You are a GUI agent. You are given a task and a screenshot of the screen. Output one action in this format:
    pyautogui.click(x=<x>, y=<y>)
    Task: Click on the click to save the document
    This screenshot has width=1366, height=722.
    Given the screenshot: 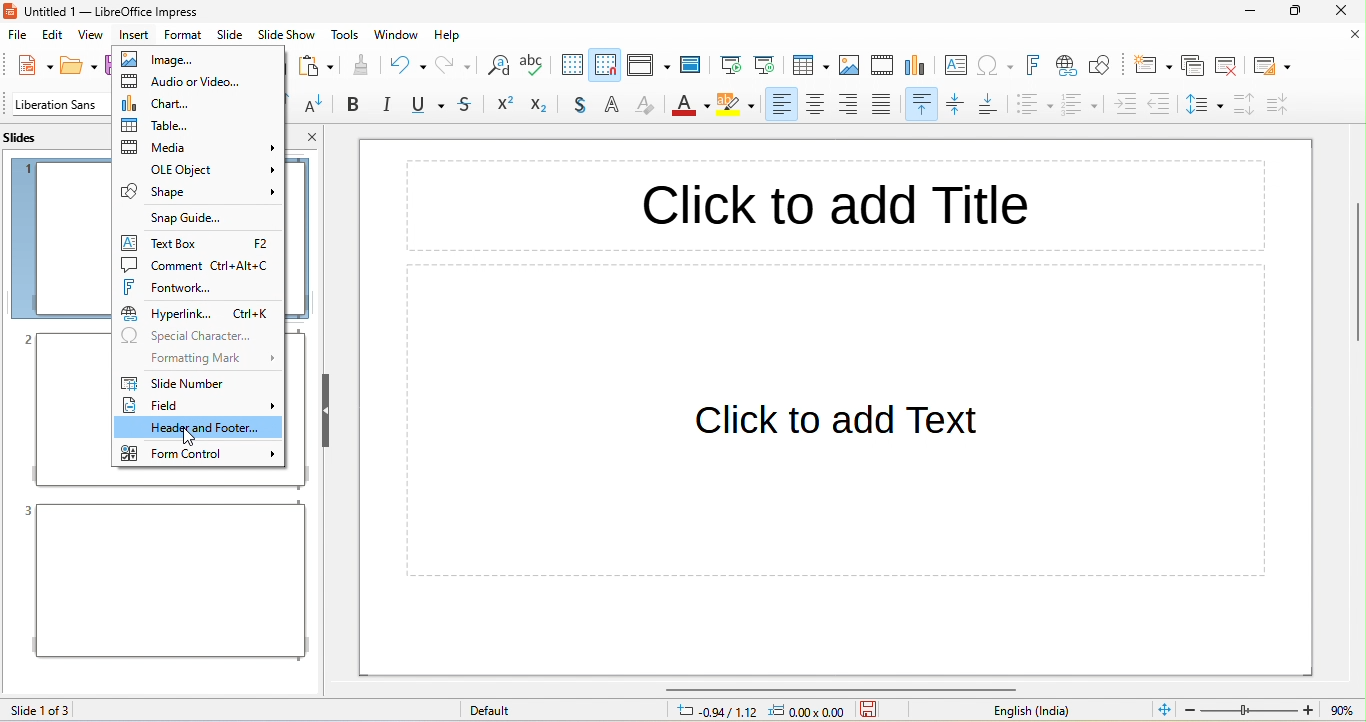 What is the action you would take?
    pyautogui.click(x=870, y=712)
    